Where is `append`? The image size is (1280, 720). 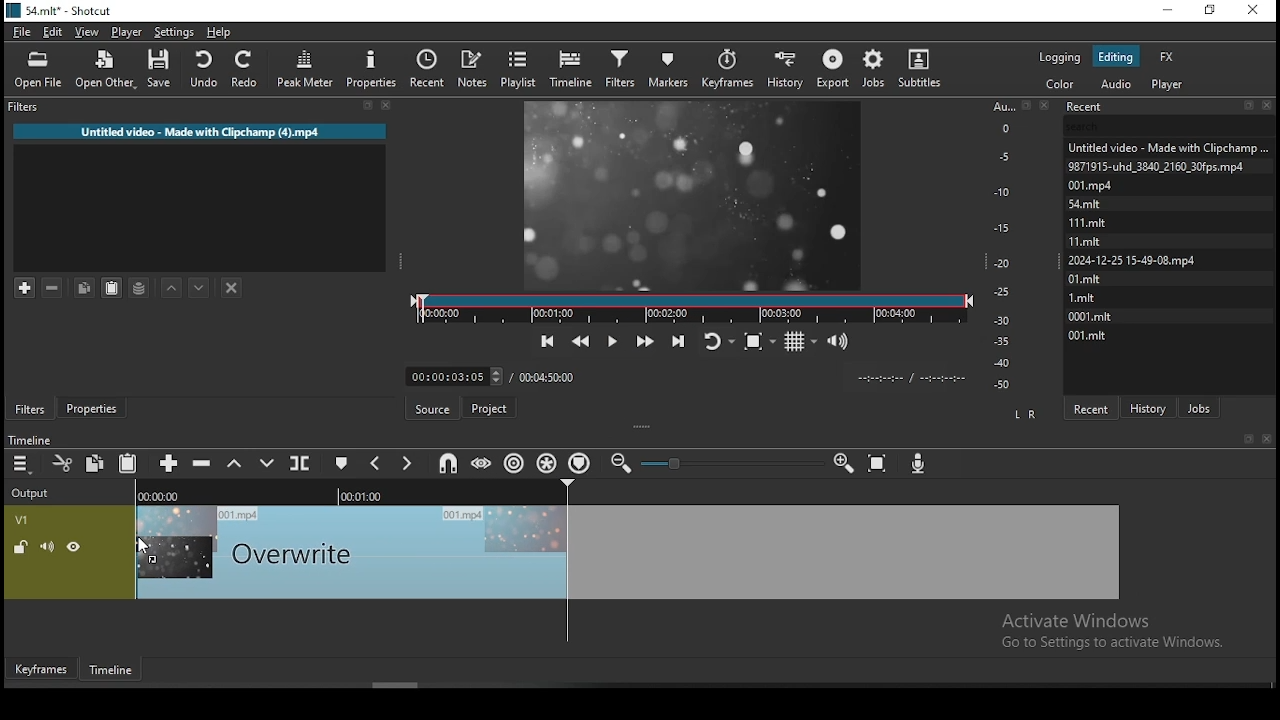
append is located at coordinates (169, 462).